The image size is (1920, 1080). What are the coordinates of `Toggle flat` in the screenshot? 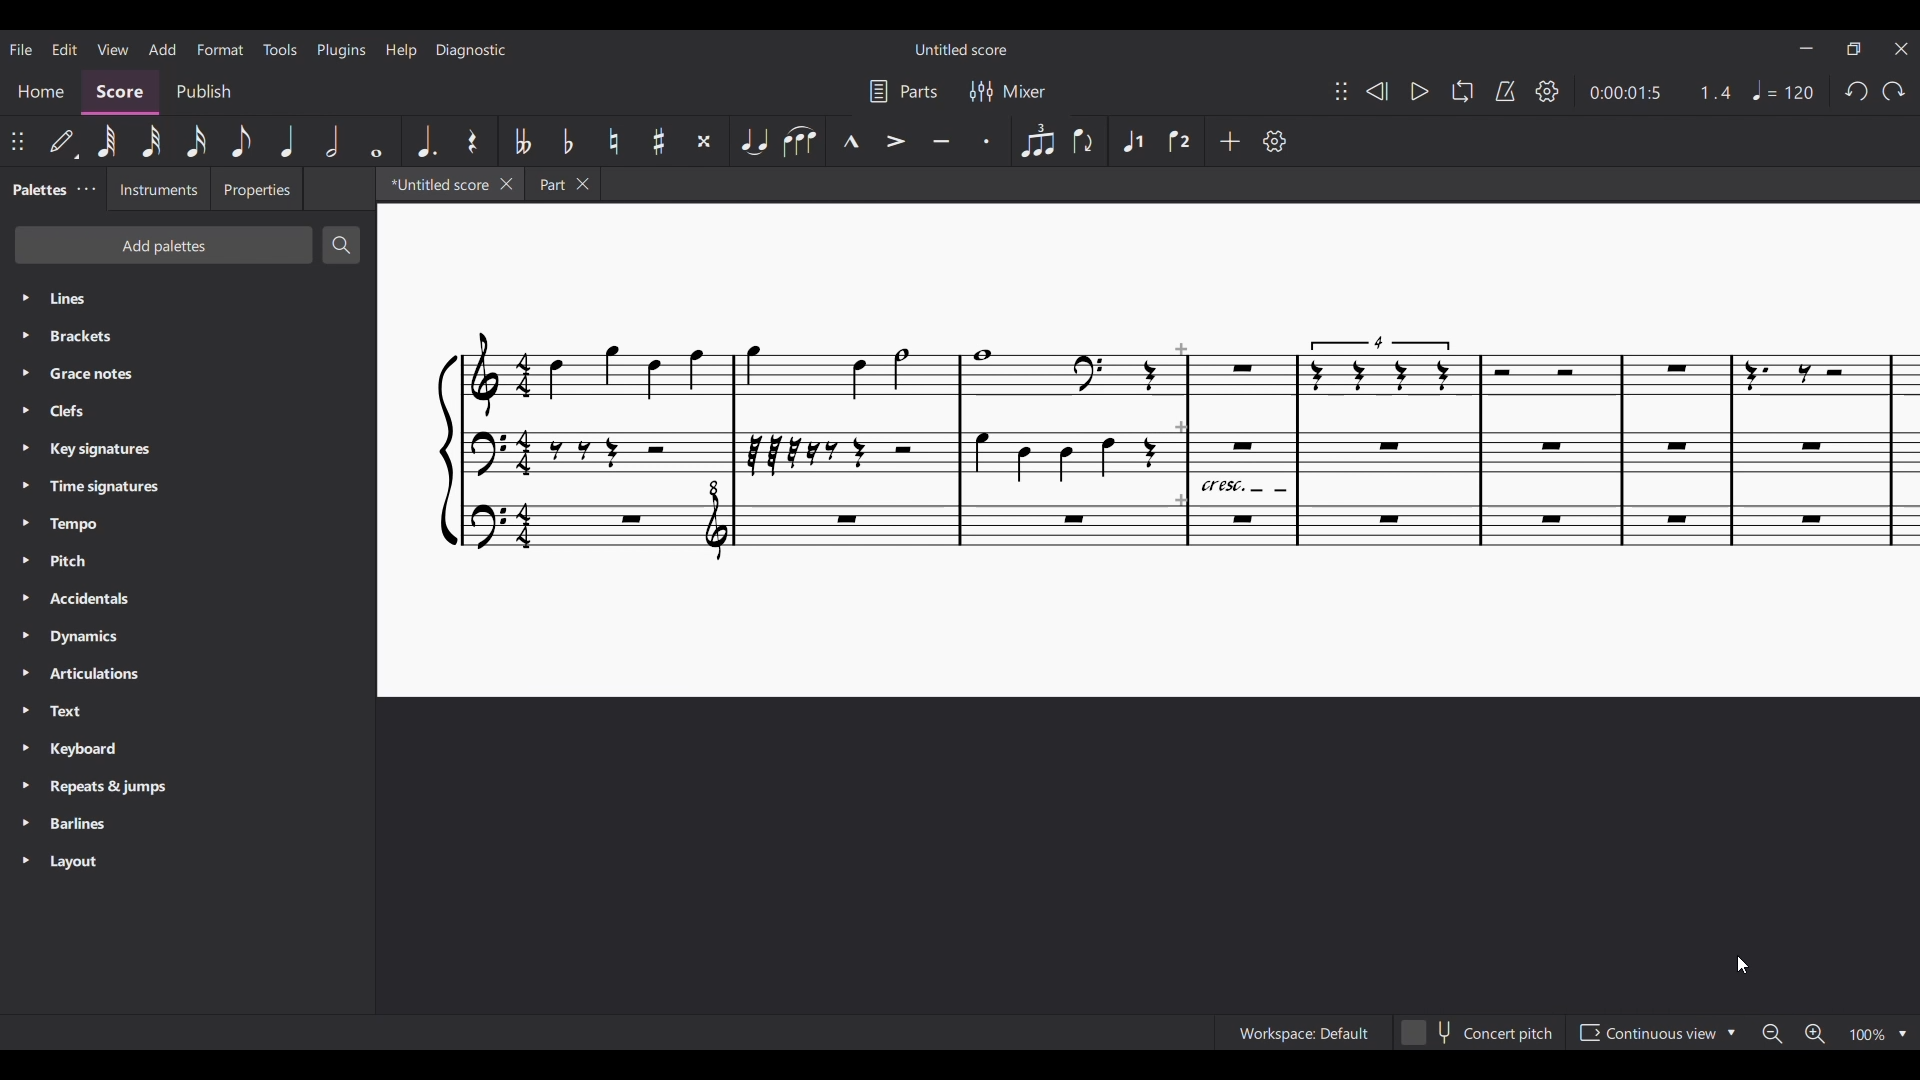 It's located at (567, 140).